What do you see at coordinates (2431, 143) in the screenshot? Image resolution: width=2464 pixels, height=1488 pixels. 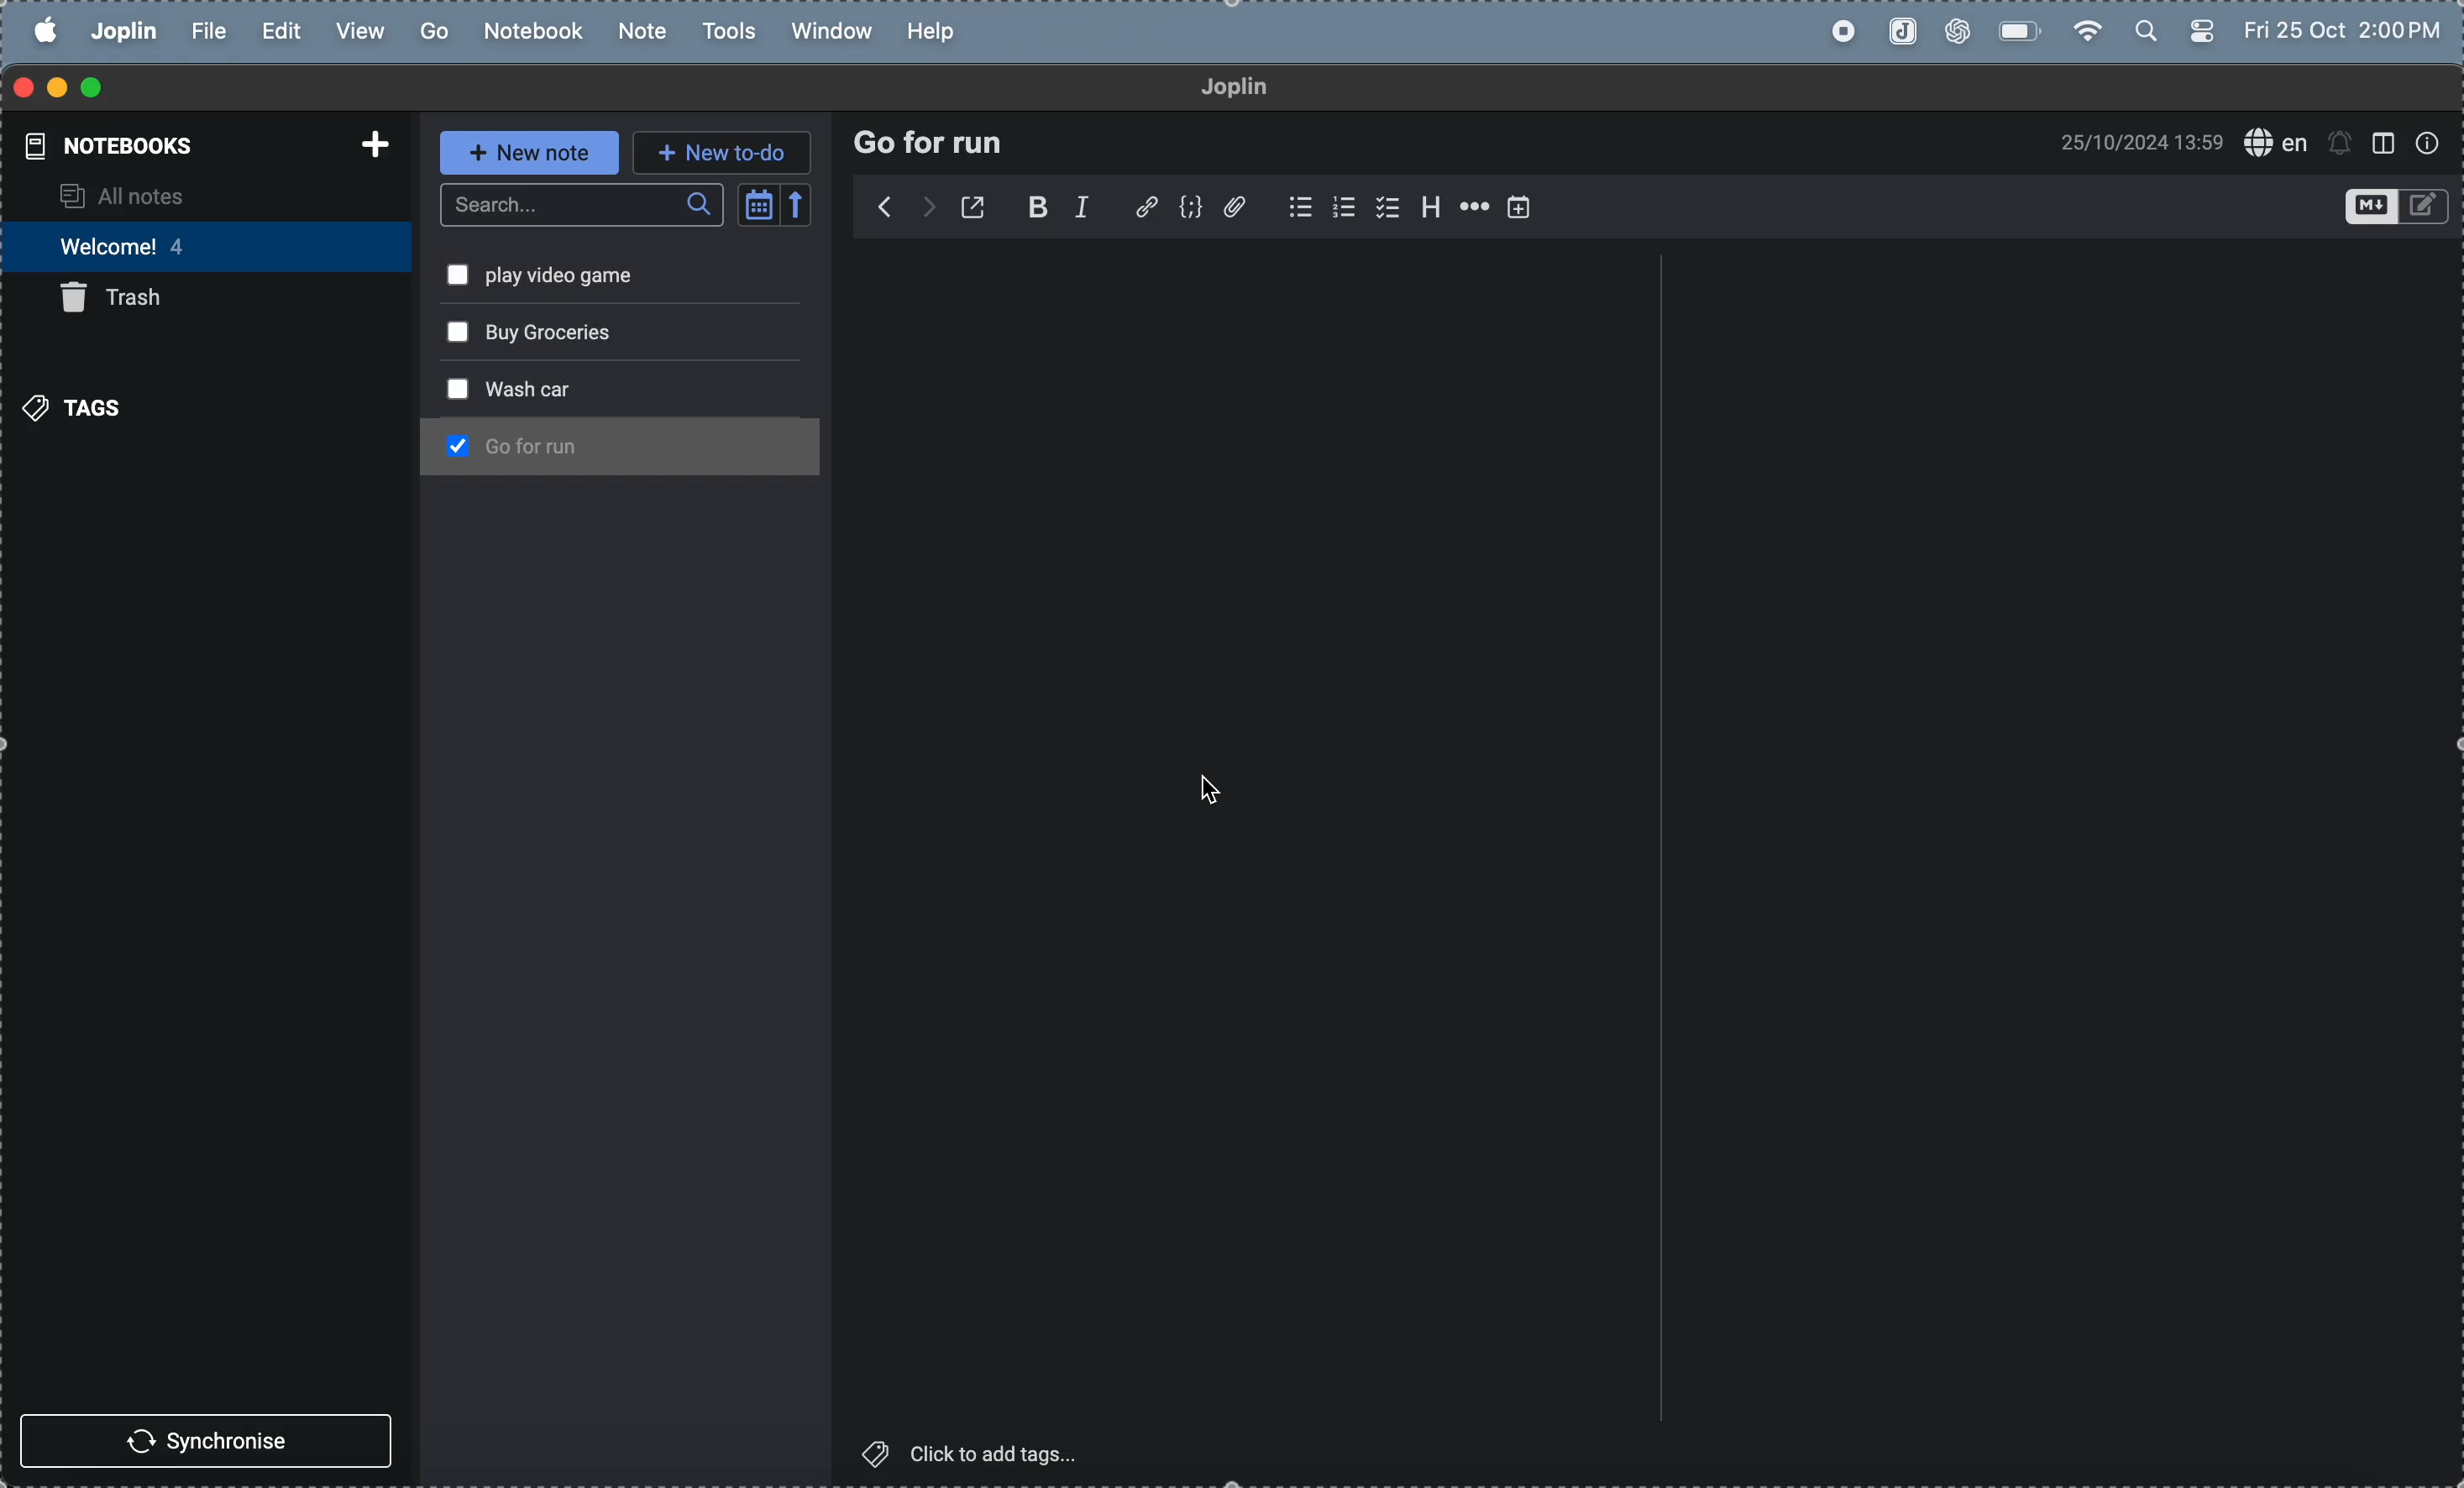 I see `info` at bounding box center [2431, 143].